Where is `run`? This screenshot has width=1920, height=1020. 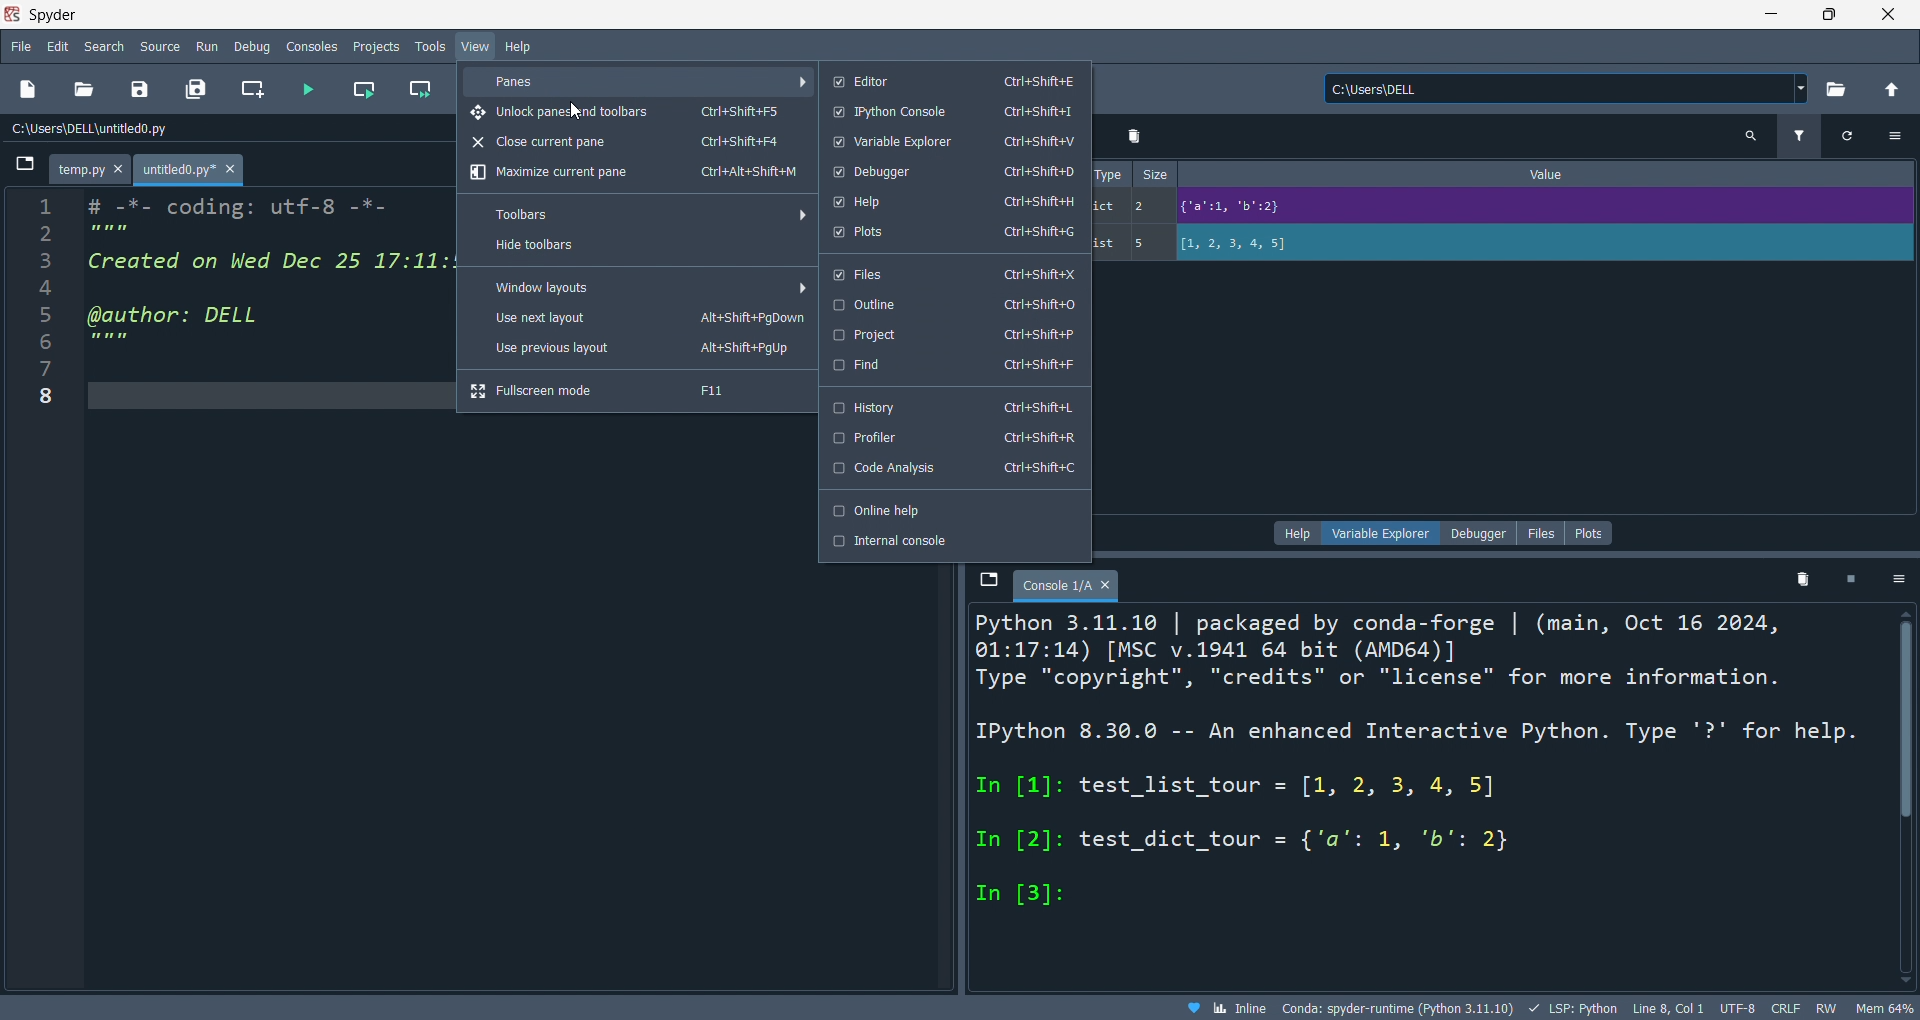
run is located at coordinates (210, 47).